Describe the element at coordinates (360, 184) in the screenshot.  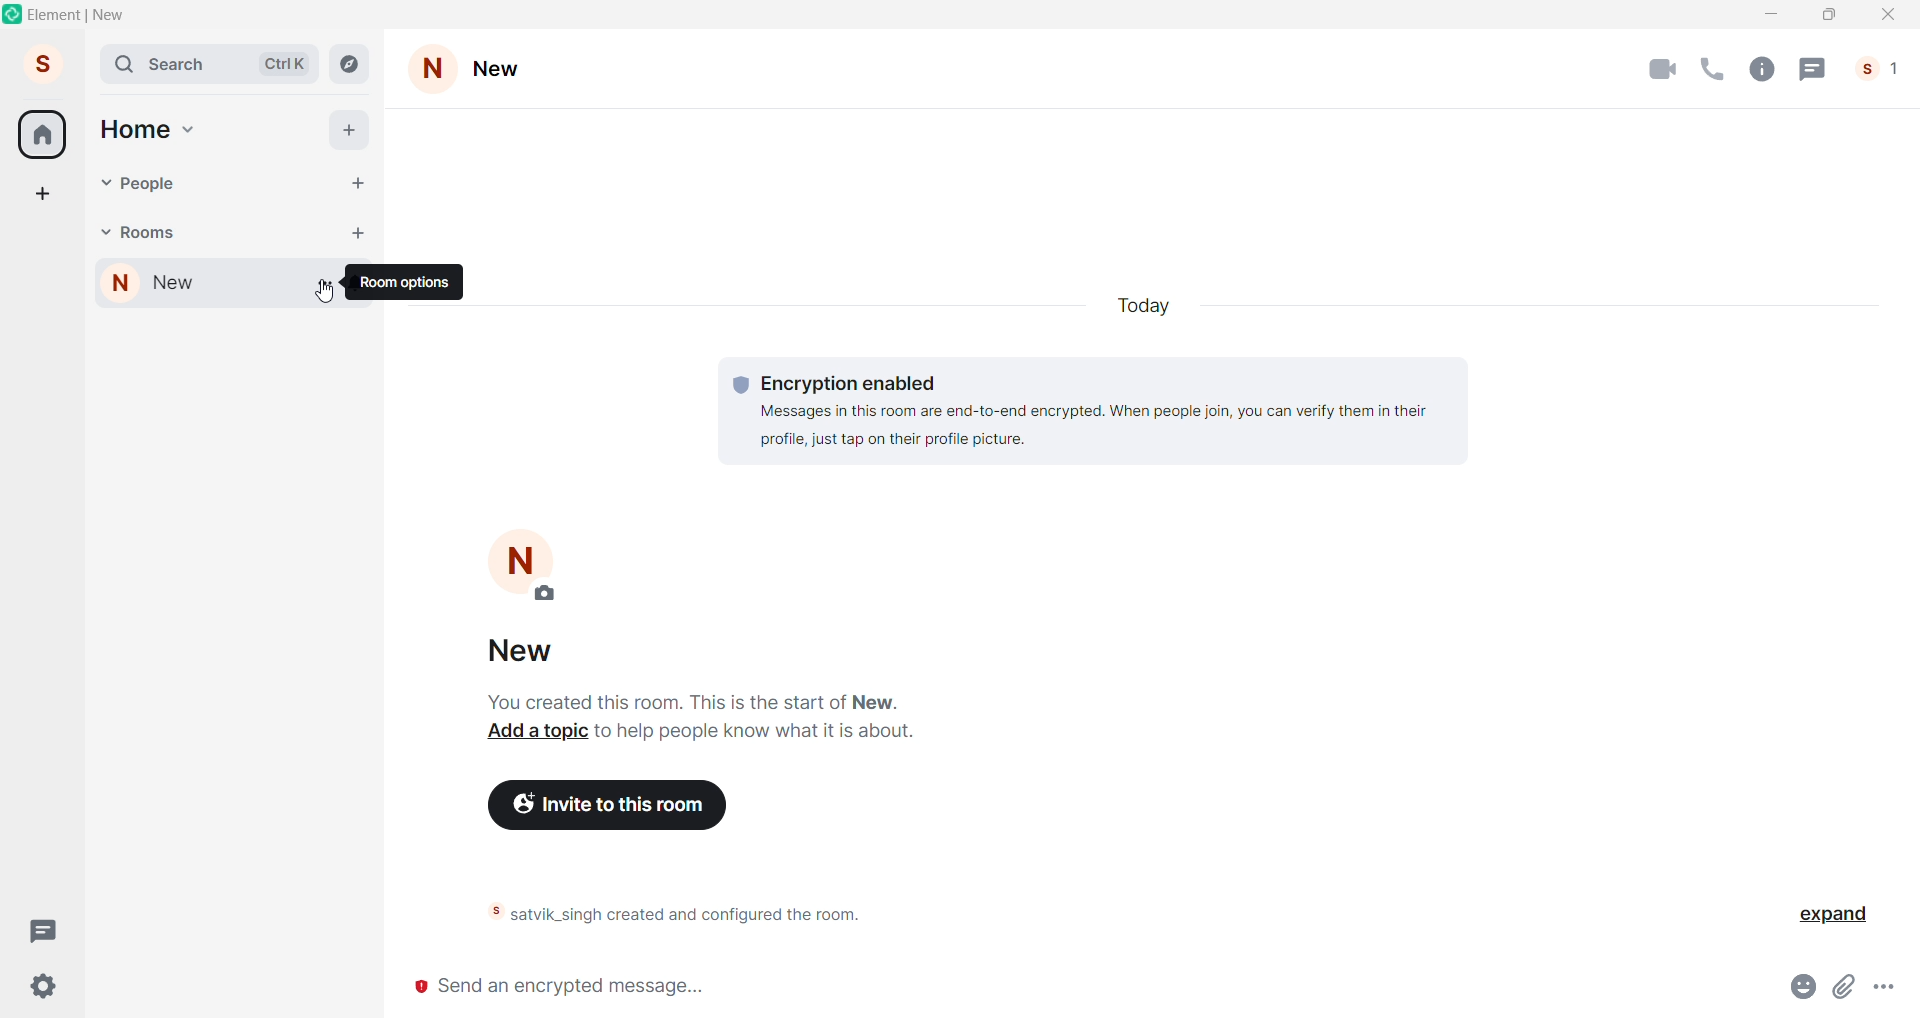
I see `Start Chat` at that location.